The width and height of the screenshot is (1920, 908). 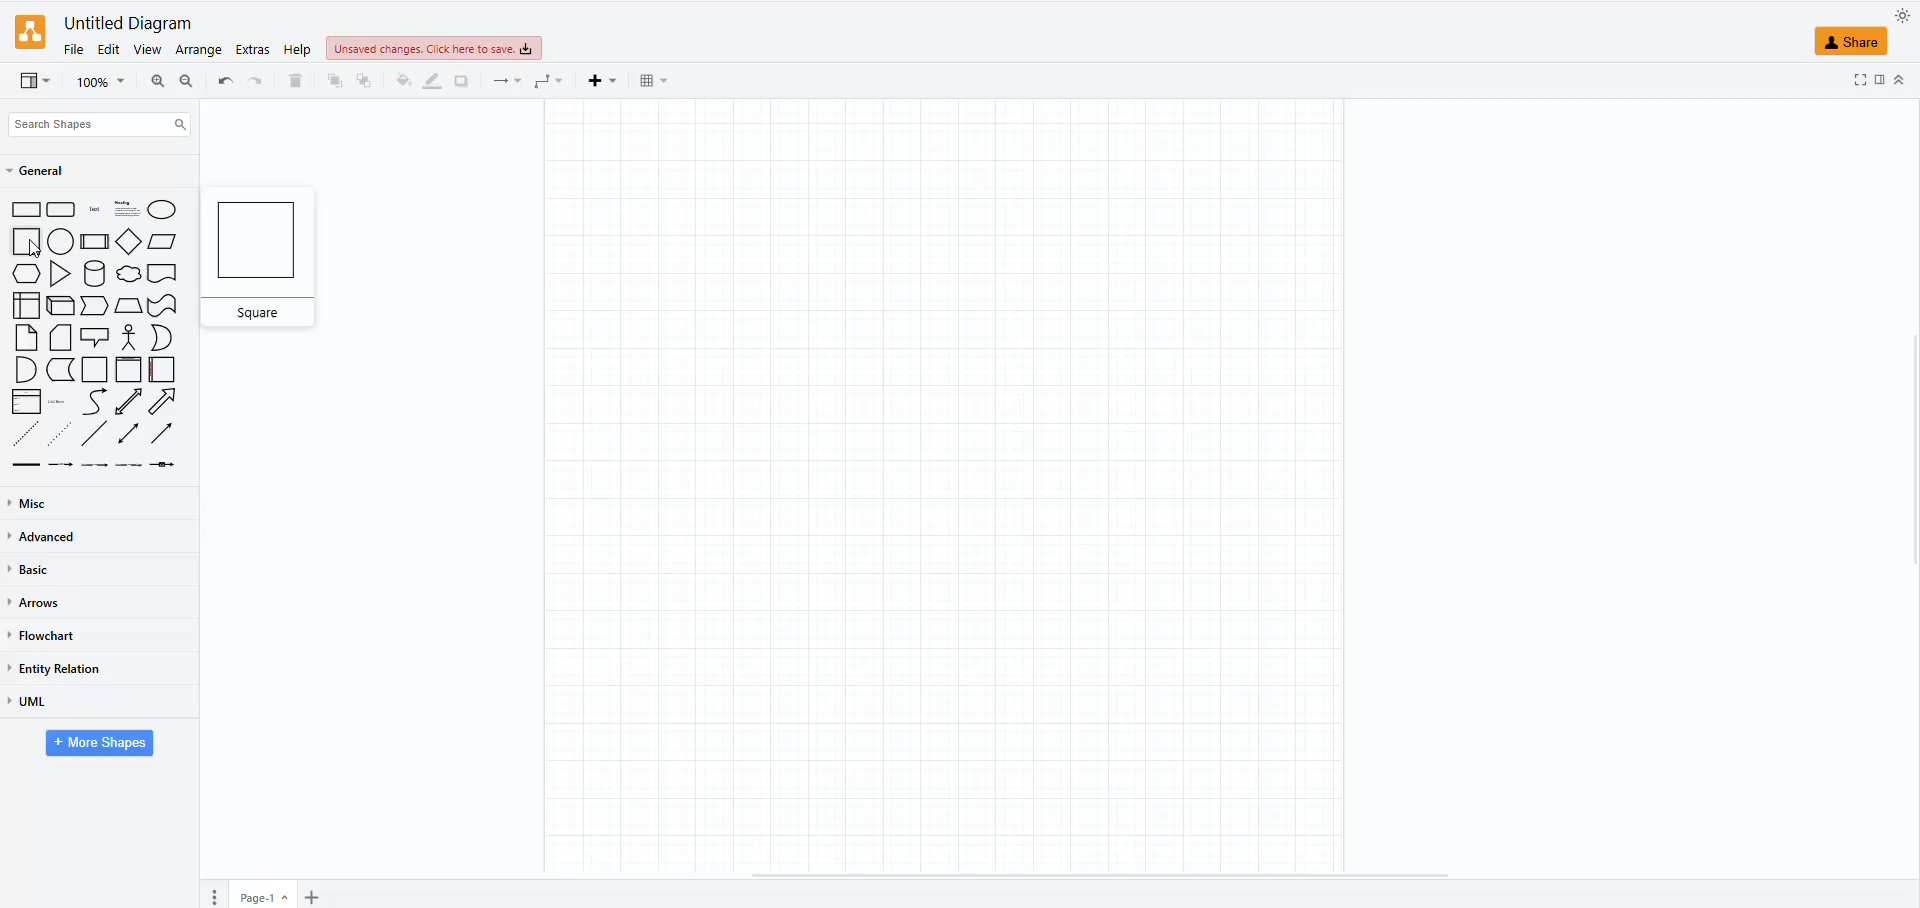 I want to click on square, so click(x=26, y=243).